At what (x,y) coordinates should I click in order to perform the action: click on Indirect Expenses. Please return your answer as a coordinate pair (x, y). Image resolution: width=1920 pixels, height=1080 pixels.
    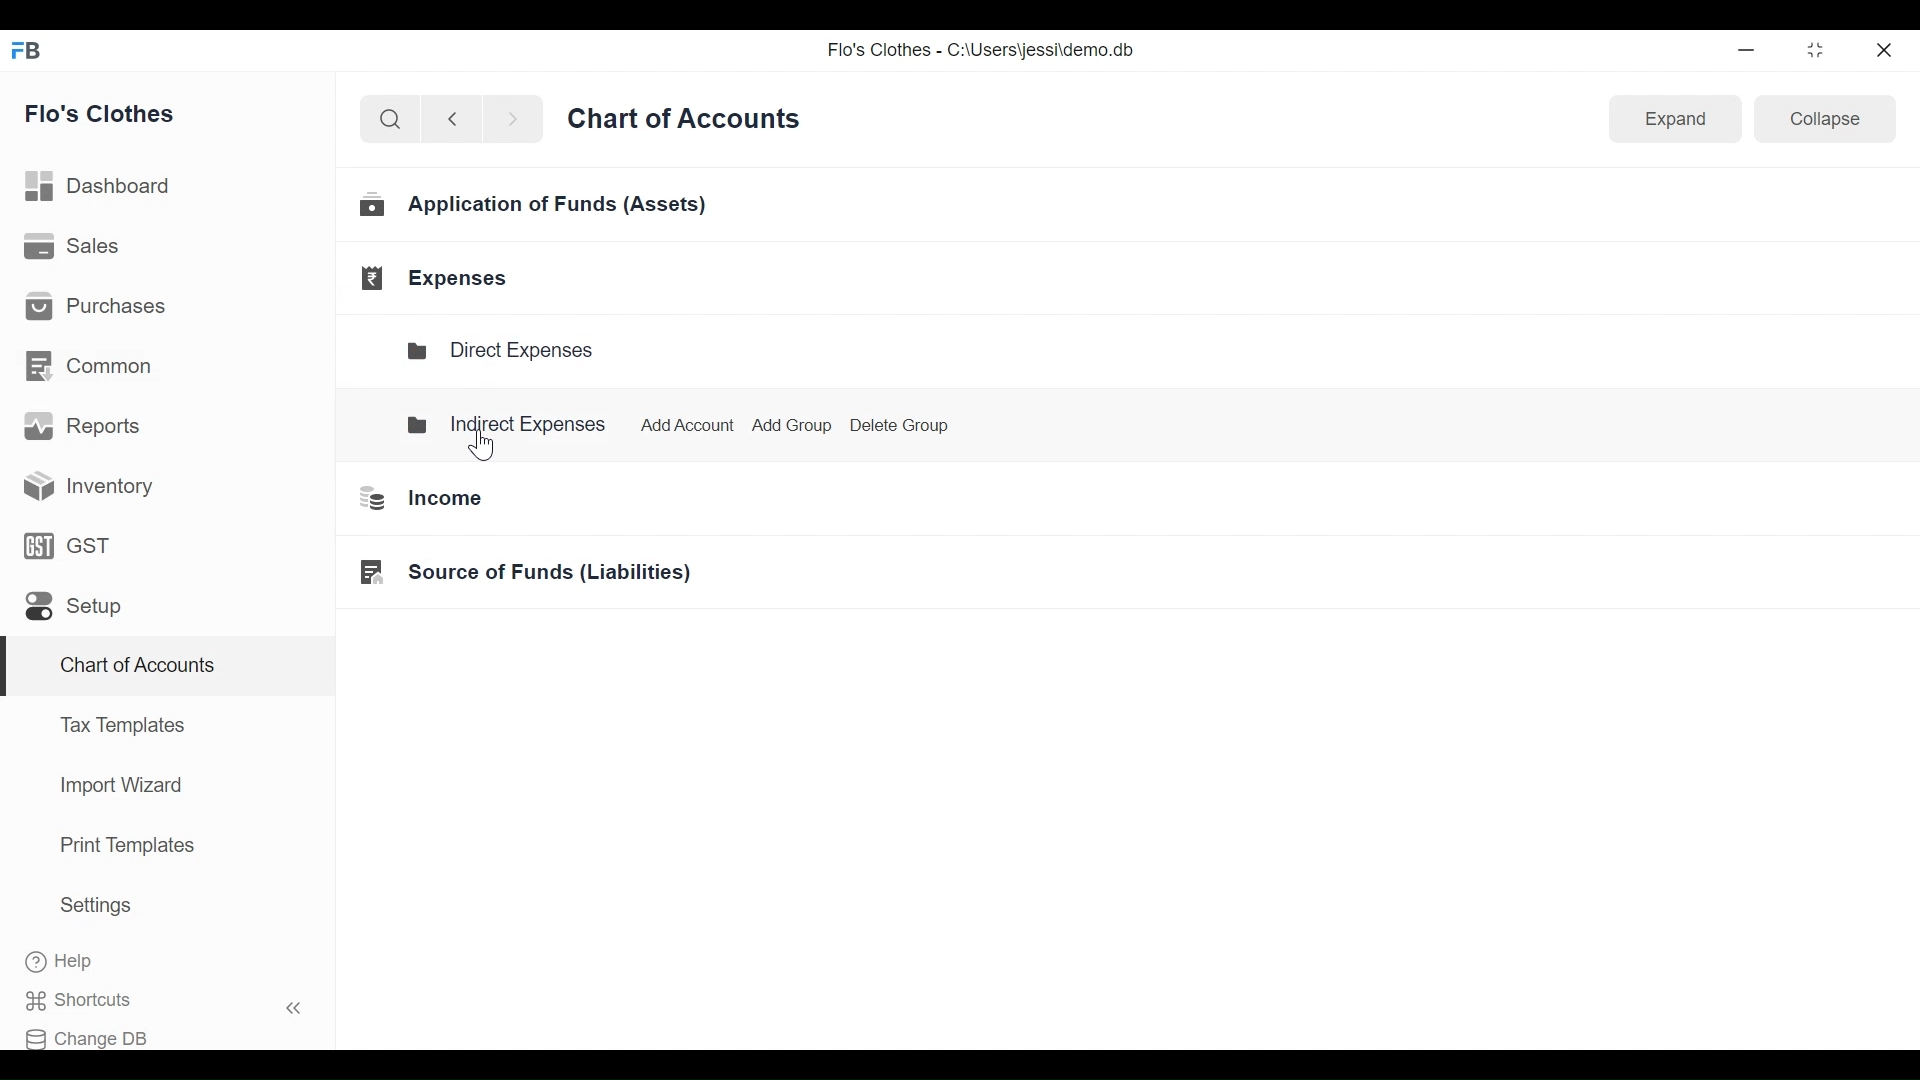
    Looking at the image, I should click on (506, 422).